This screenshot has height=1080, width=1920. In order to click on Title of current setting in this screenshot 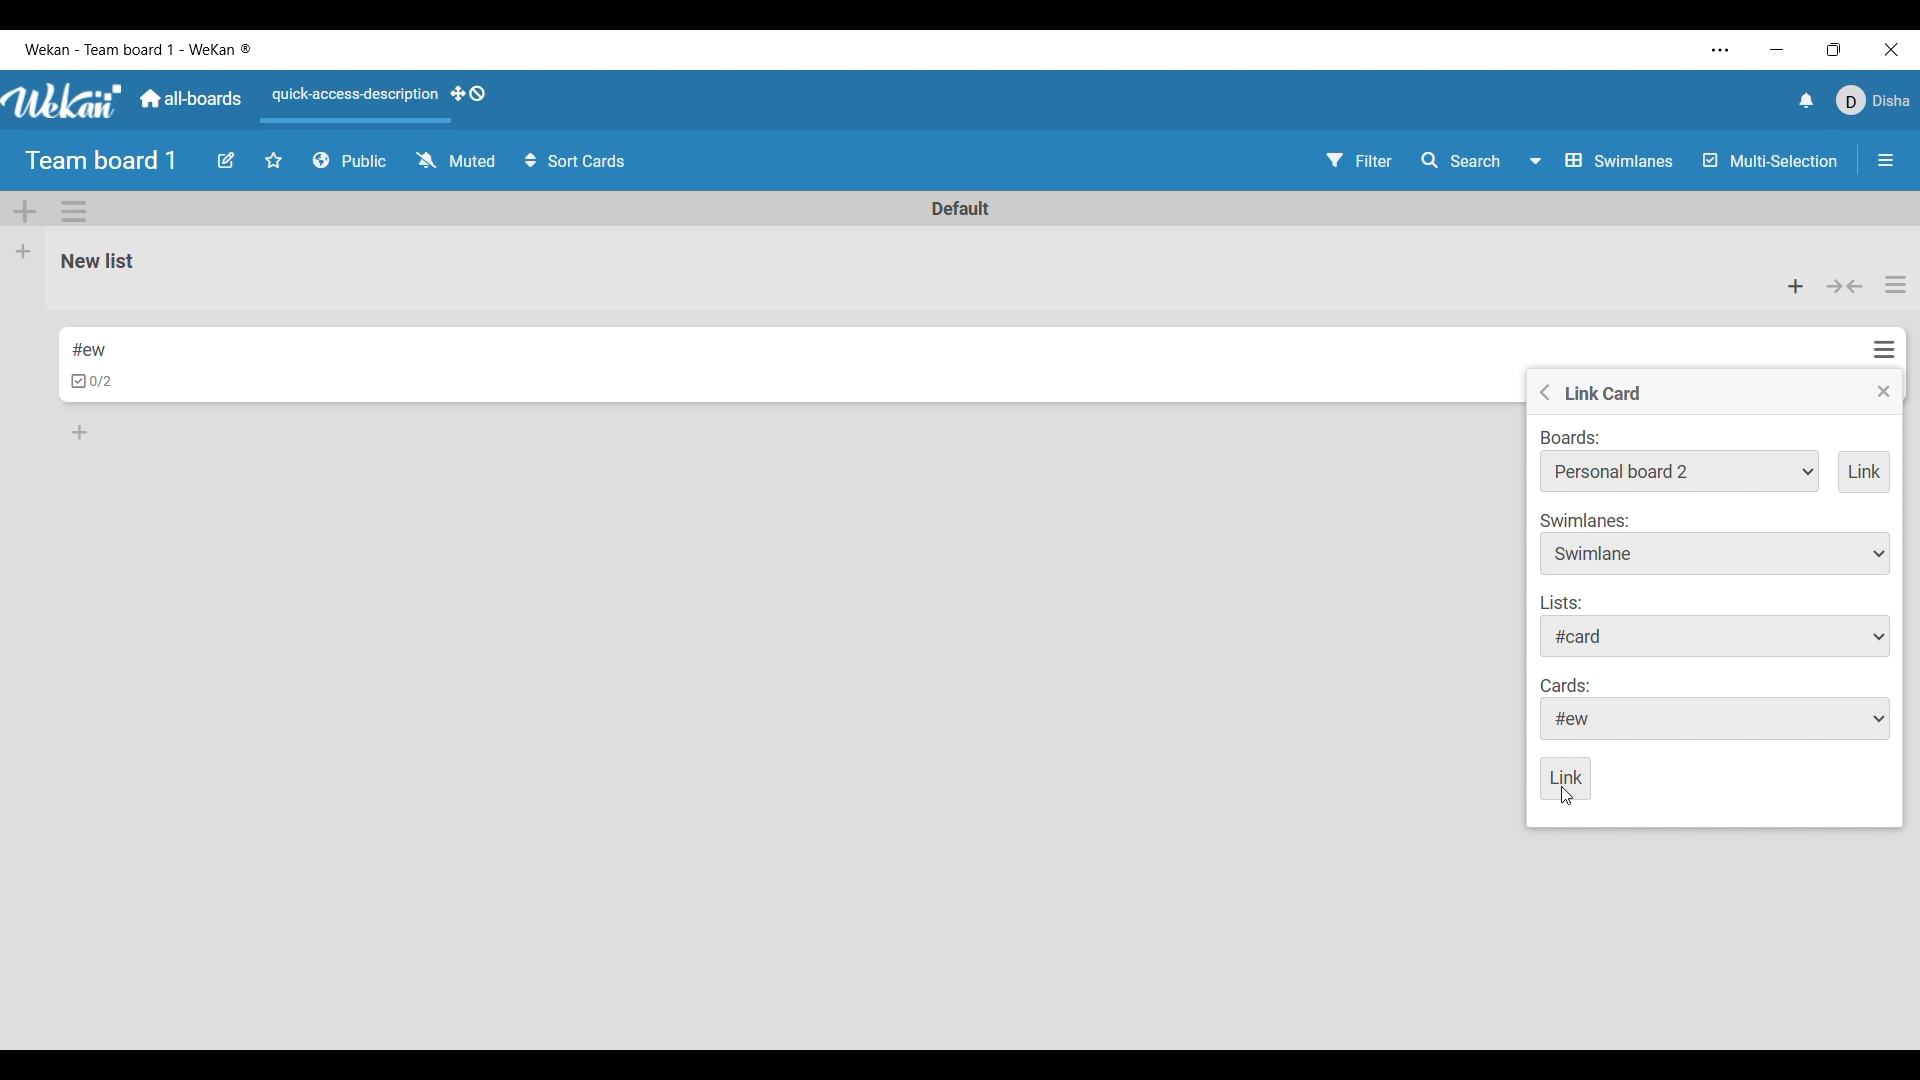, I will do `click(1605, 392)`.